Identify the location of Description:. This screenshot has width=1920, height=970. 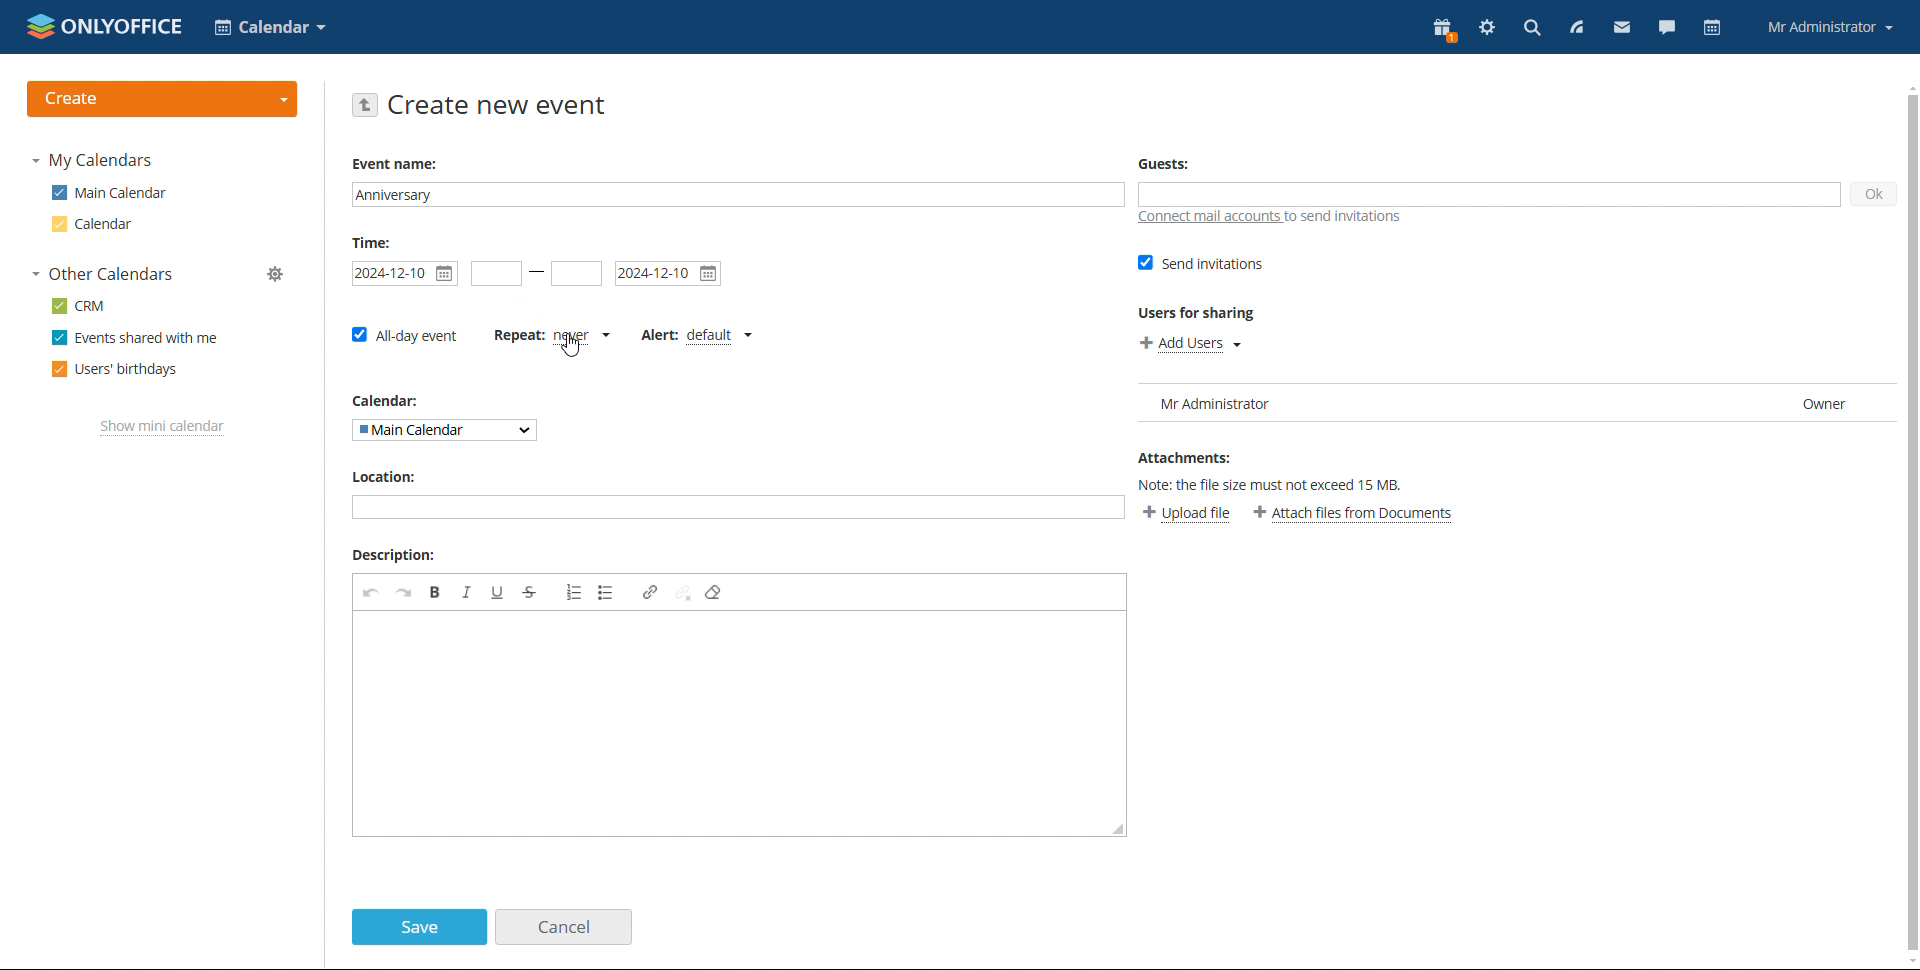
(395, 554).